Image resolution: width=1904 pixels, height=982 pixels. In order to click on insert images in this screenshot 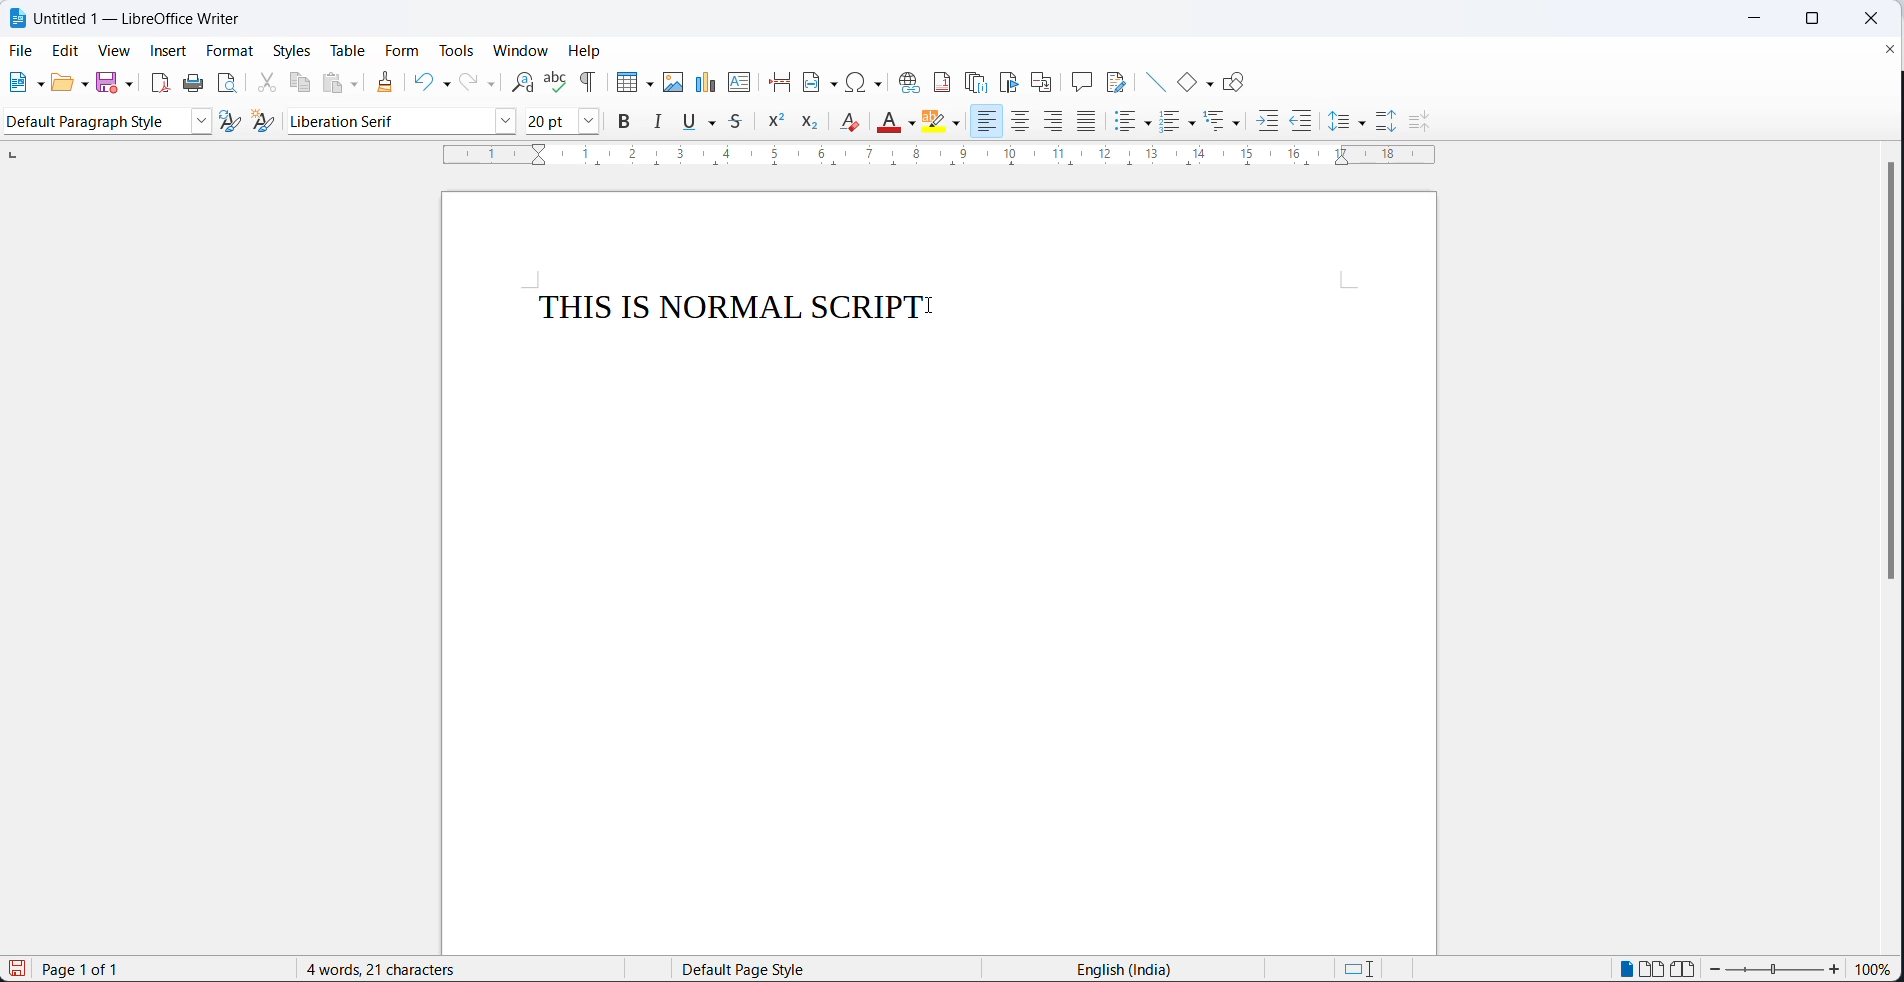, I will do `click(673, 82)`.